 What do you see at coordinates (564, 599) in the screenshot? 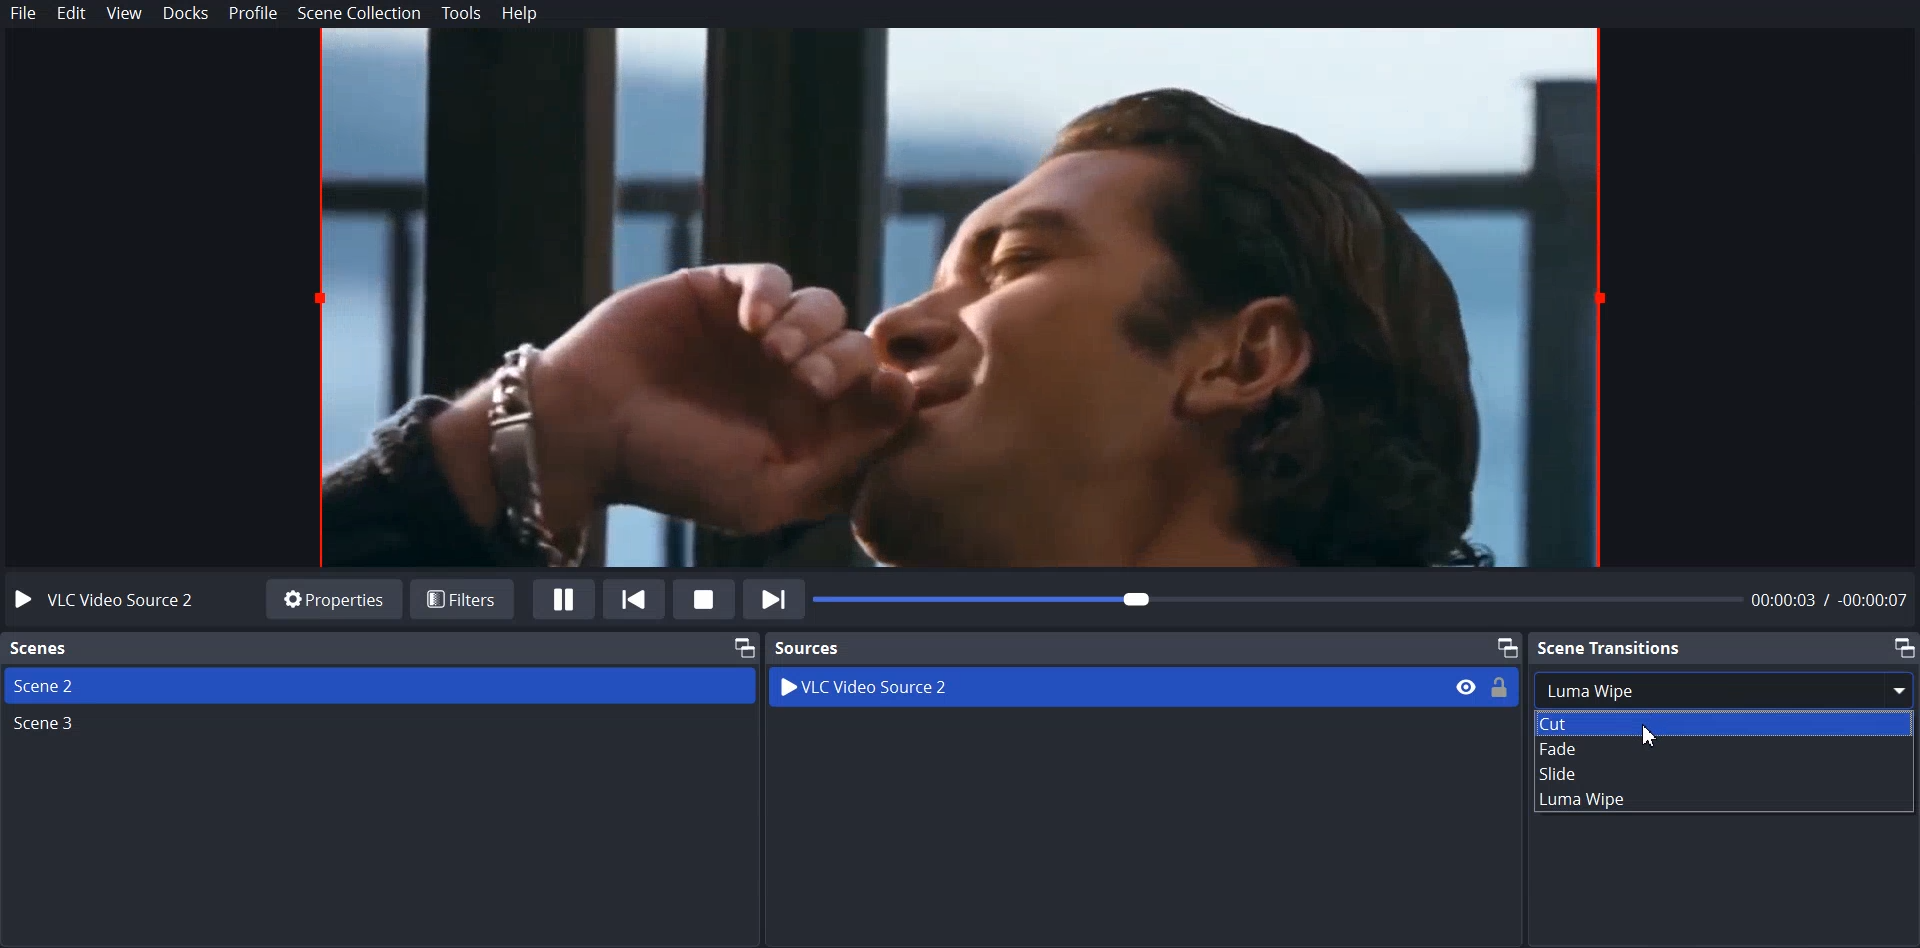
I see `Pause Media` at bounding box center [564, 599].